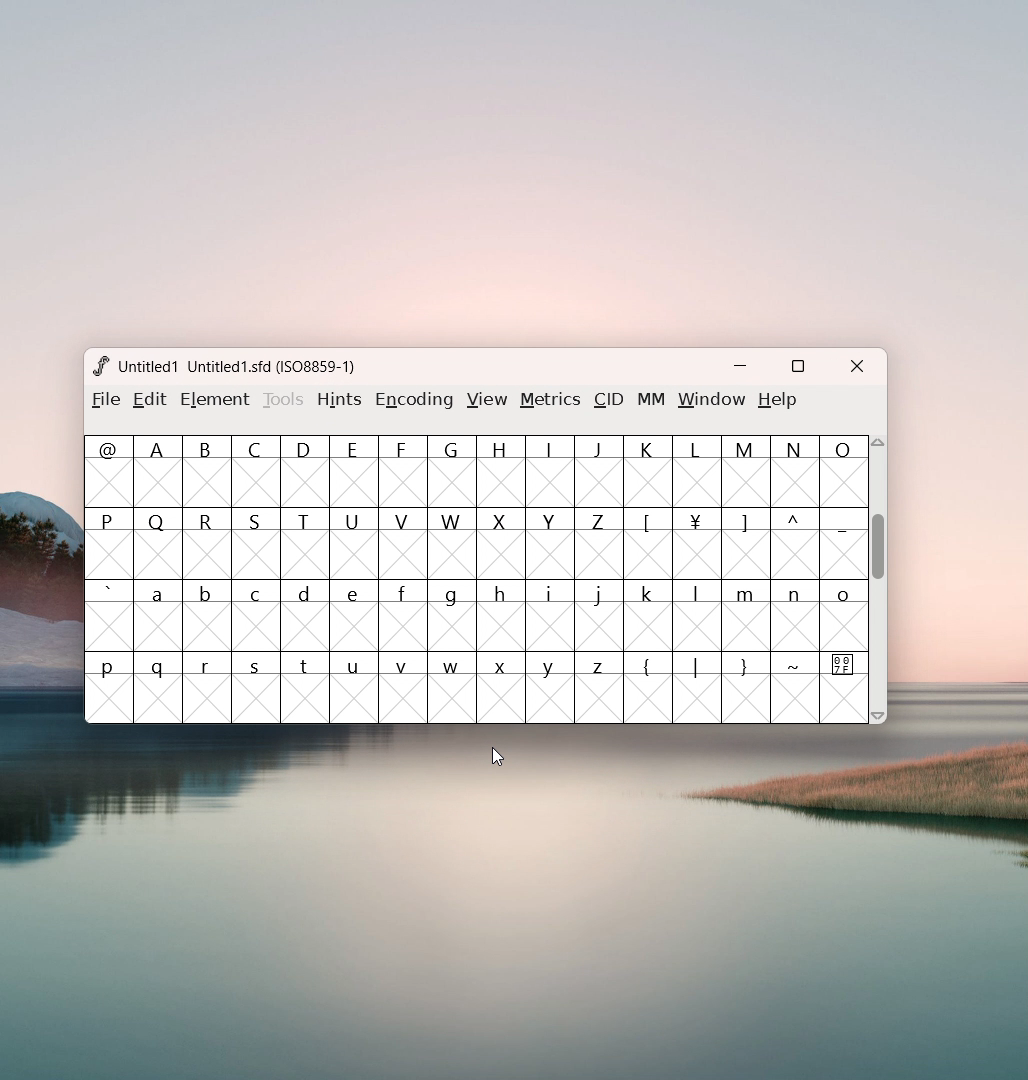 The width and height of the screenshot is (1028, 1080). I want to click on h, so click(502, 616).